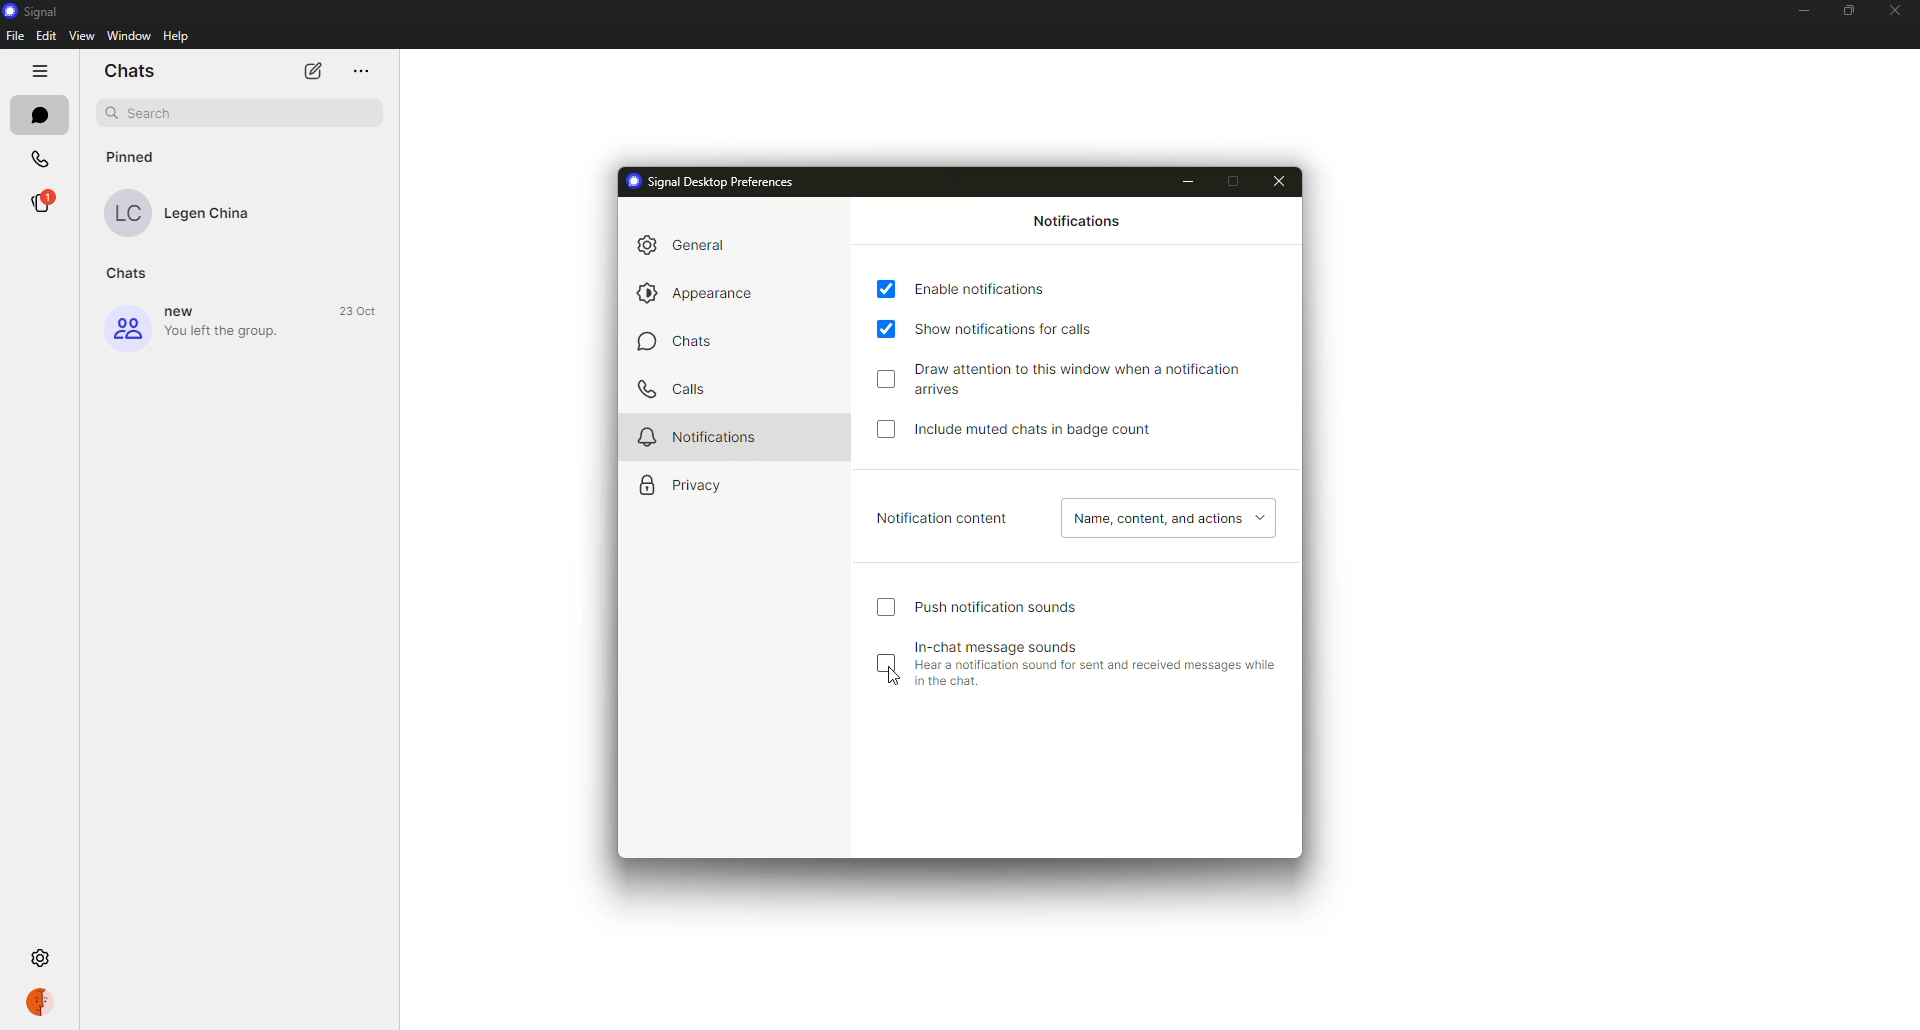  I want to click on menu, so click(361, 71).